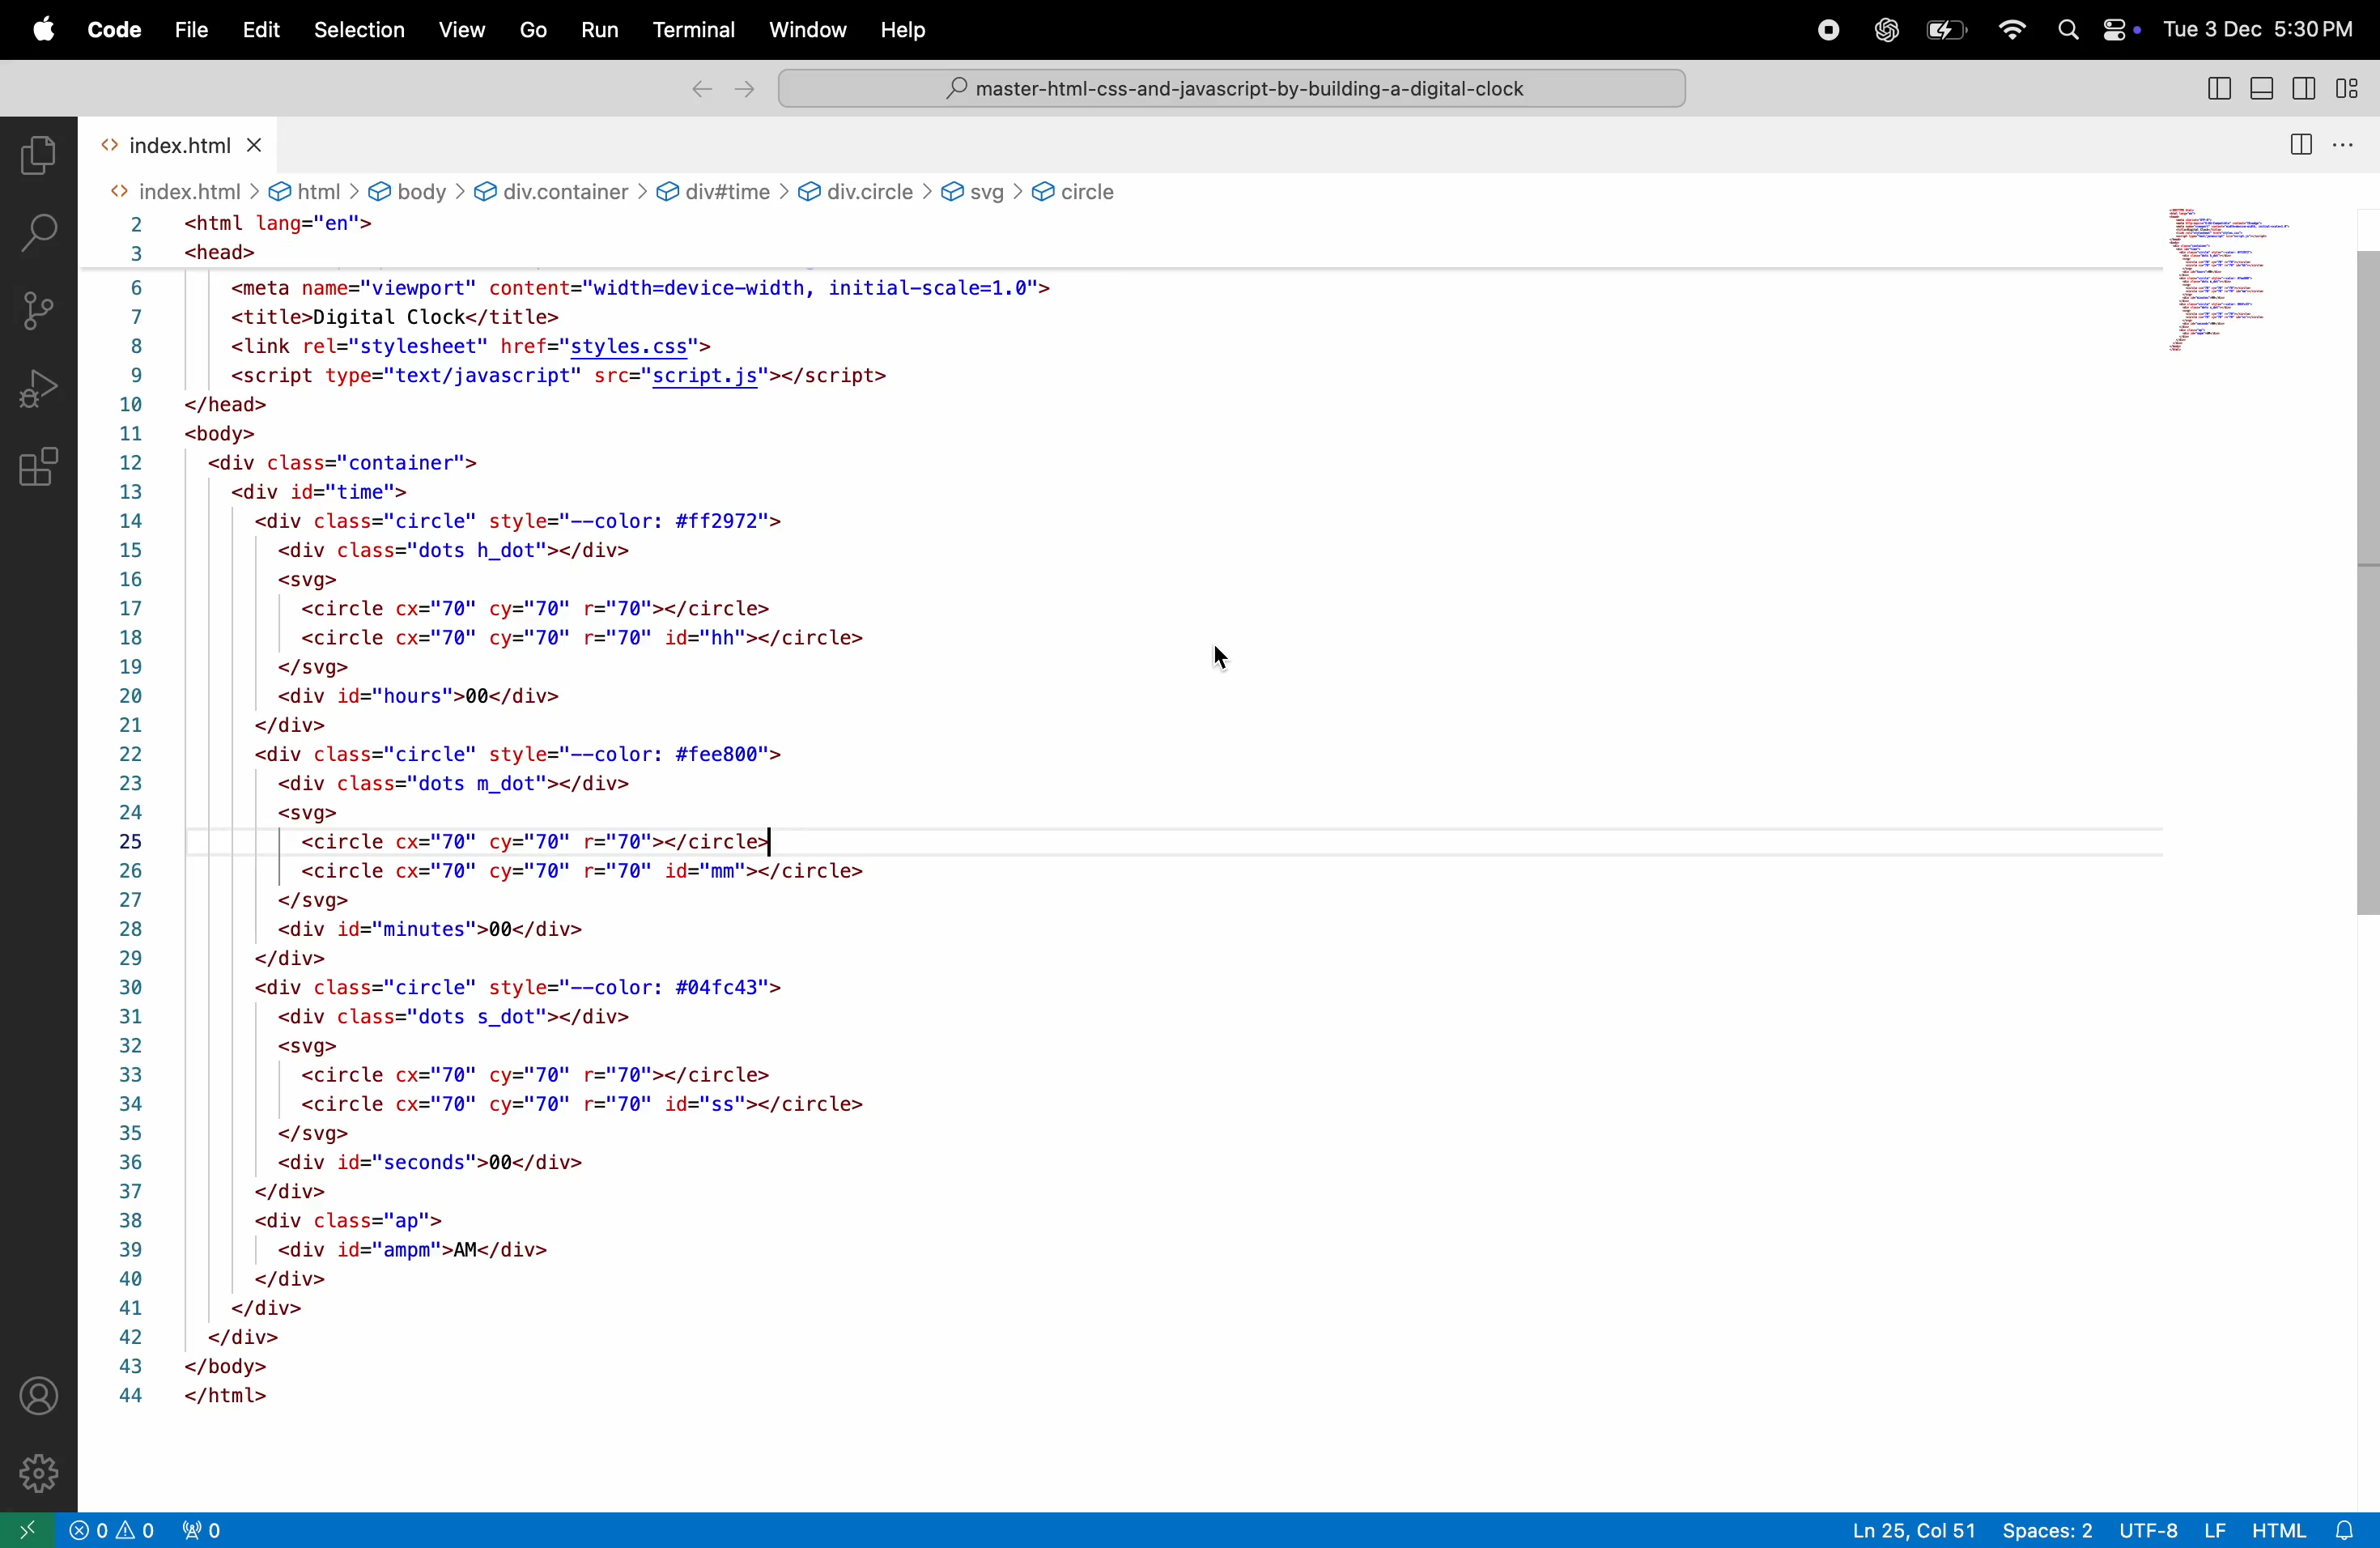 The height and width of the screenshot is (1548, 2380). What do you see at coordinates (39, 229) in the screenshot?
I see `search` at bounding box center [39, 229].